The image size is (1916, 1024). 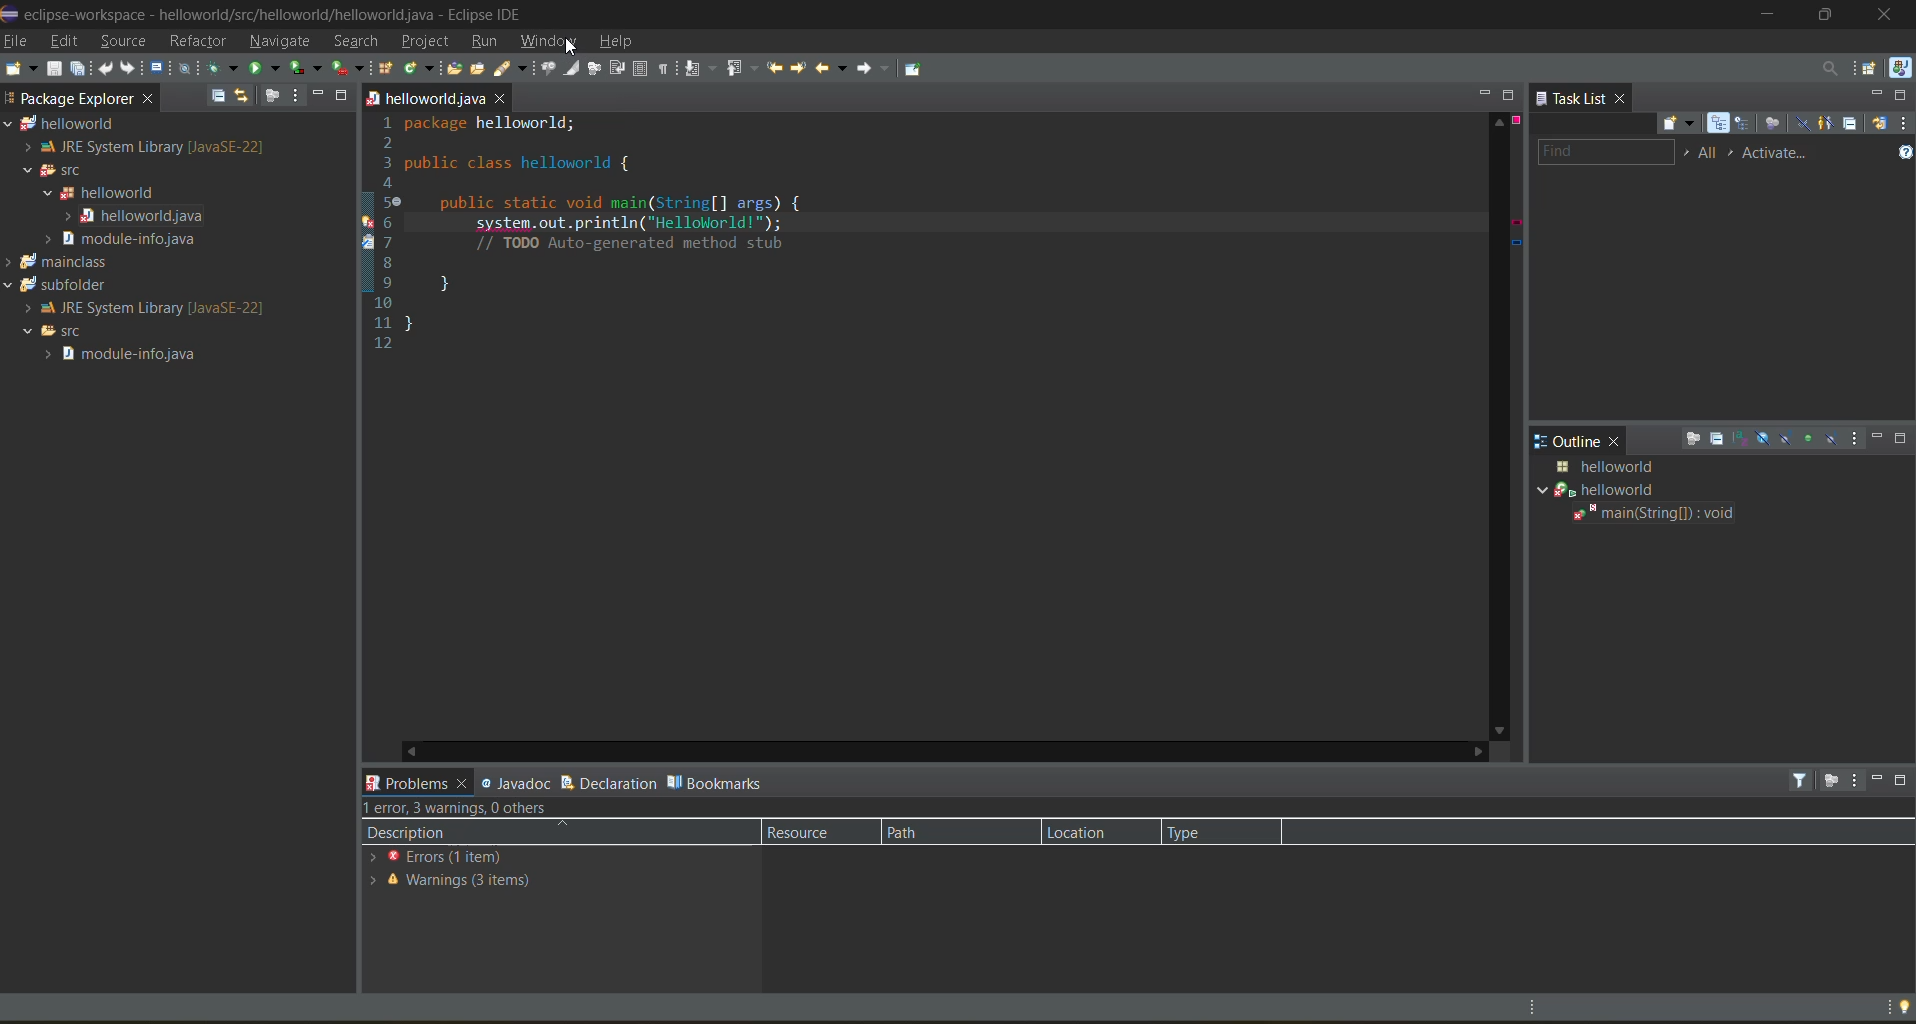 What do you see at coordinates (59, 168) in the screenshot?
I see `SFC` at bounding box center [59, 168].